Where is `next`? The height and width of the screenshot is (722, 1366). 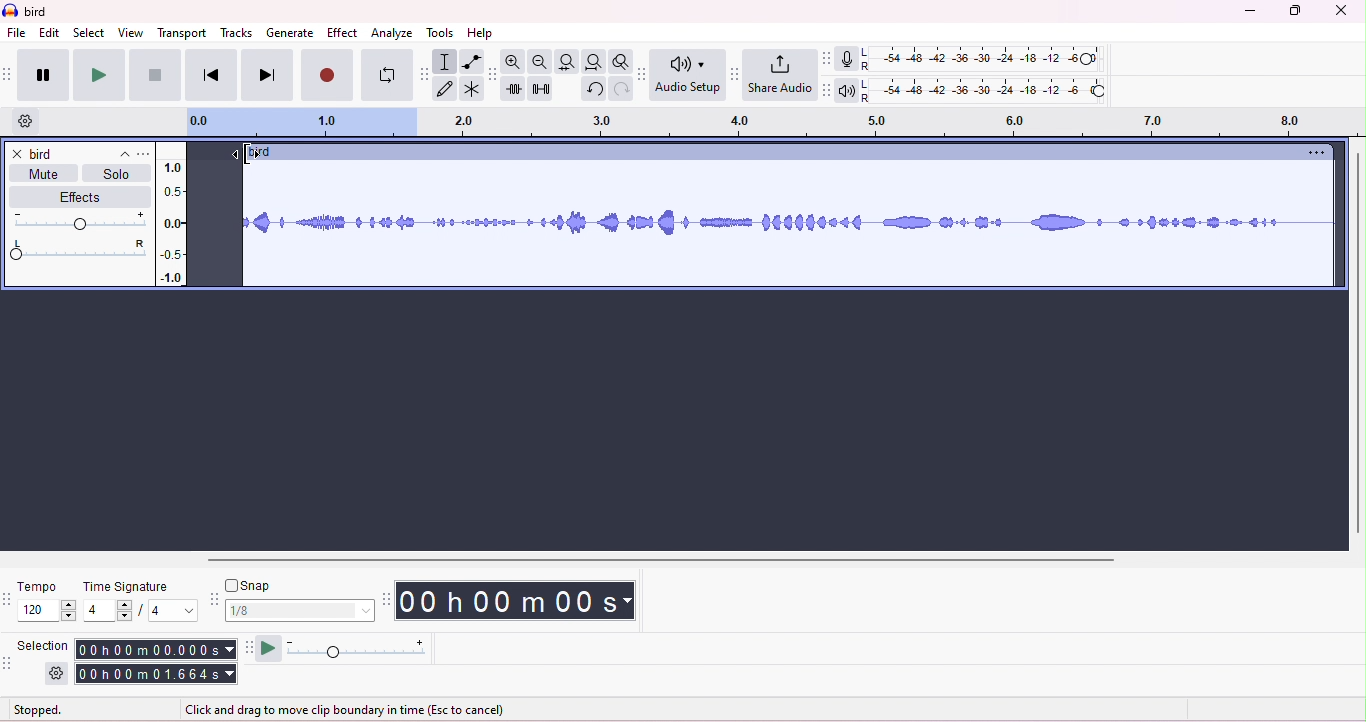
next is located at coordinates (265, 76).